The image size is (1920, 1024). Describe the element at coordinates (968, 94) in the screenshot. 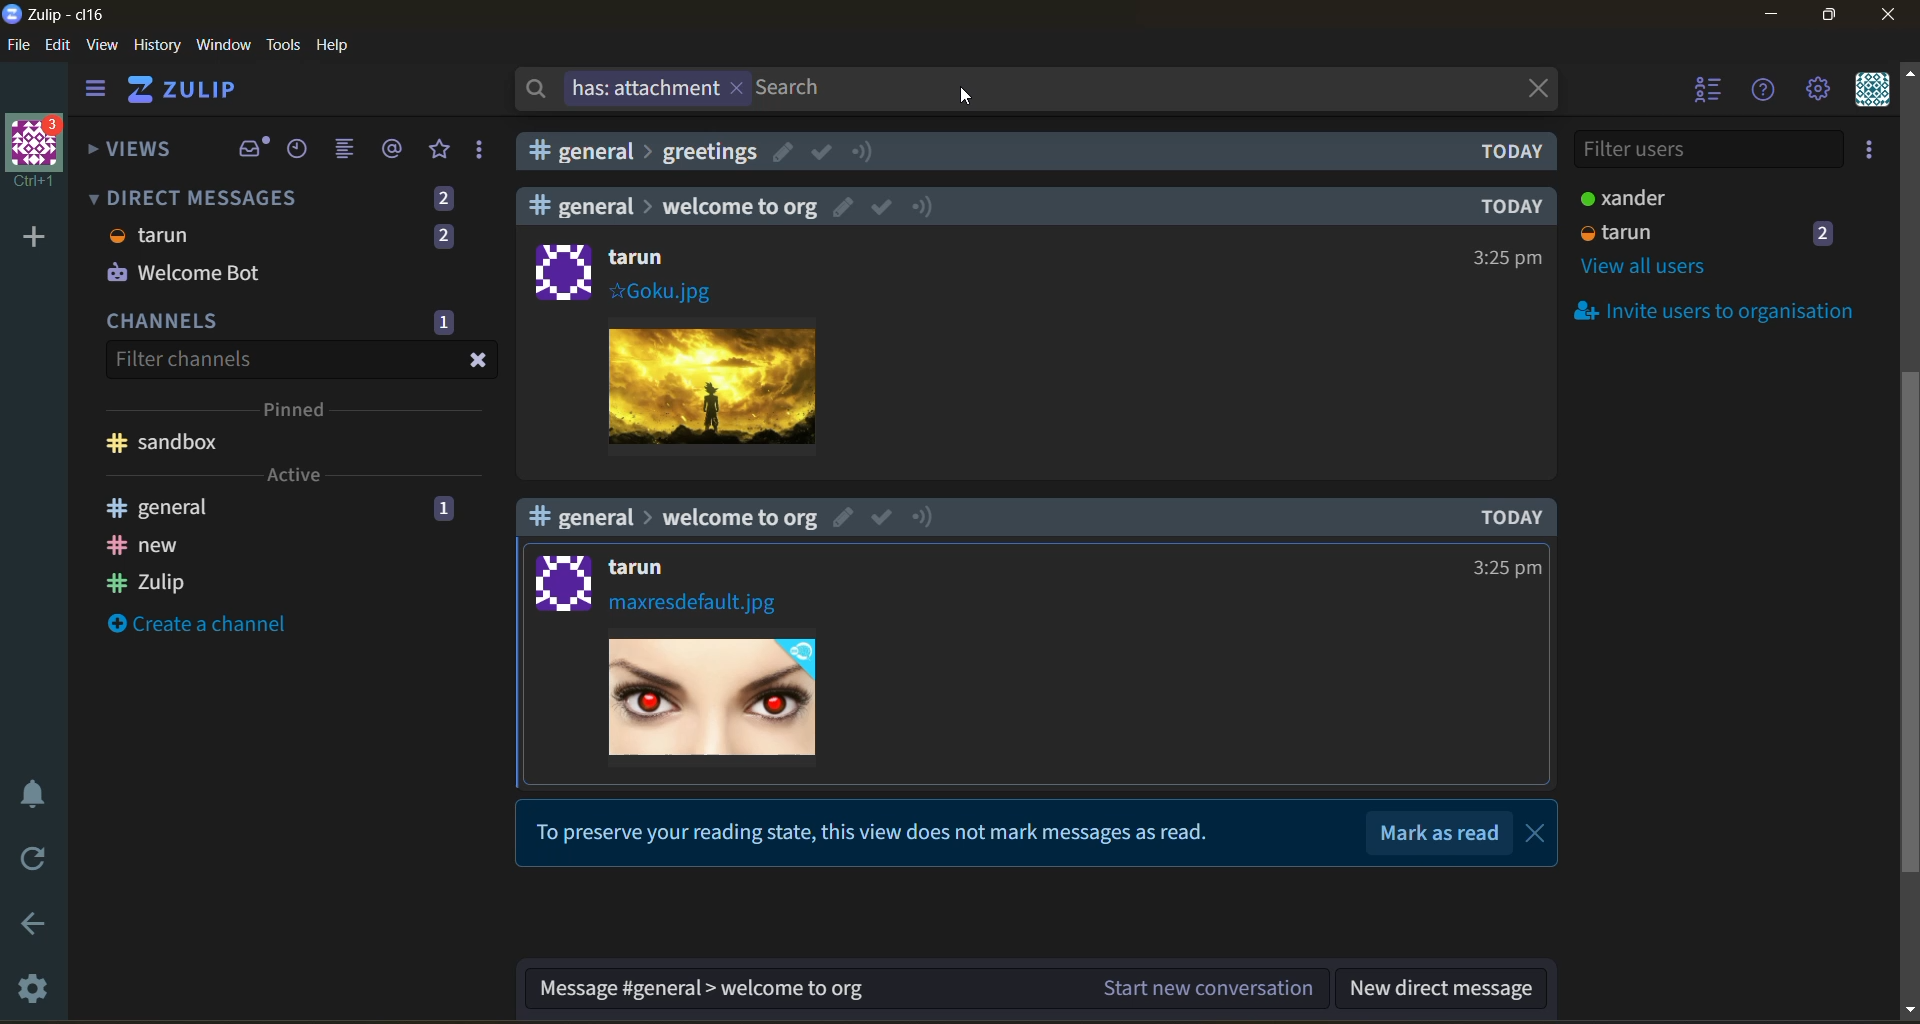

I see `cursor` at that location.